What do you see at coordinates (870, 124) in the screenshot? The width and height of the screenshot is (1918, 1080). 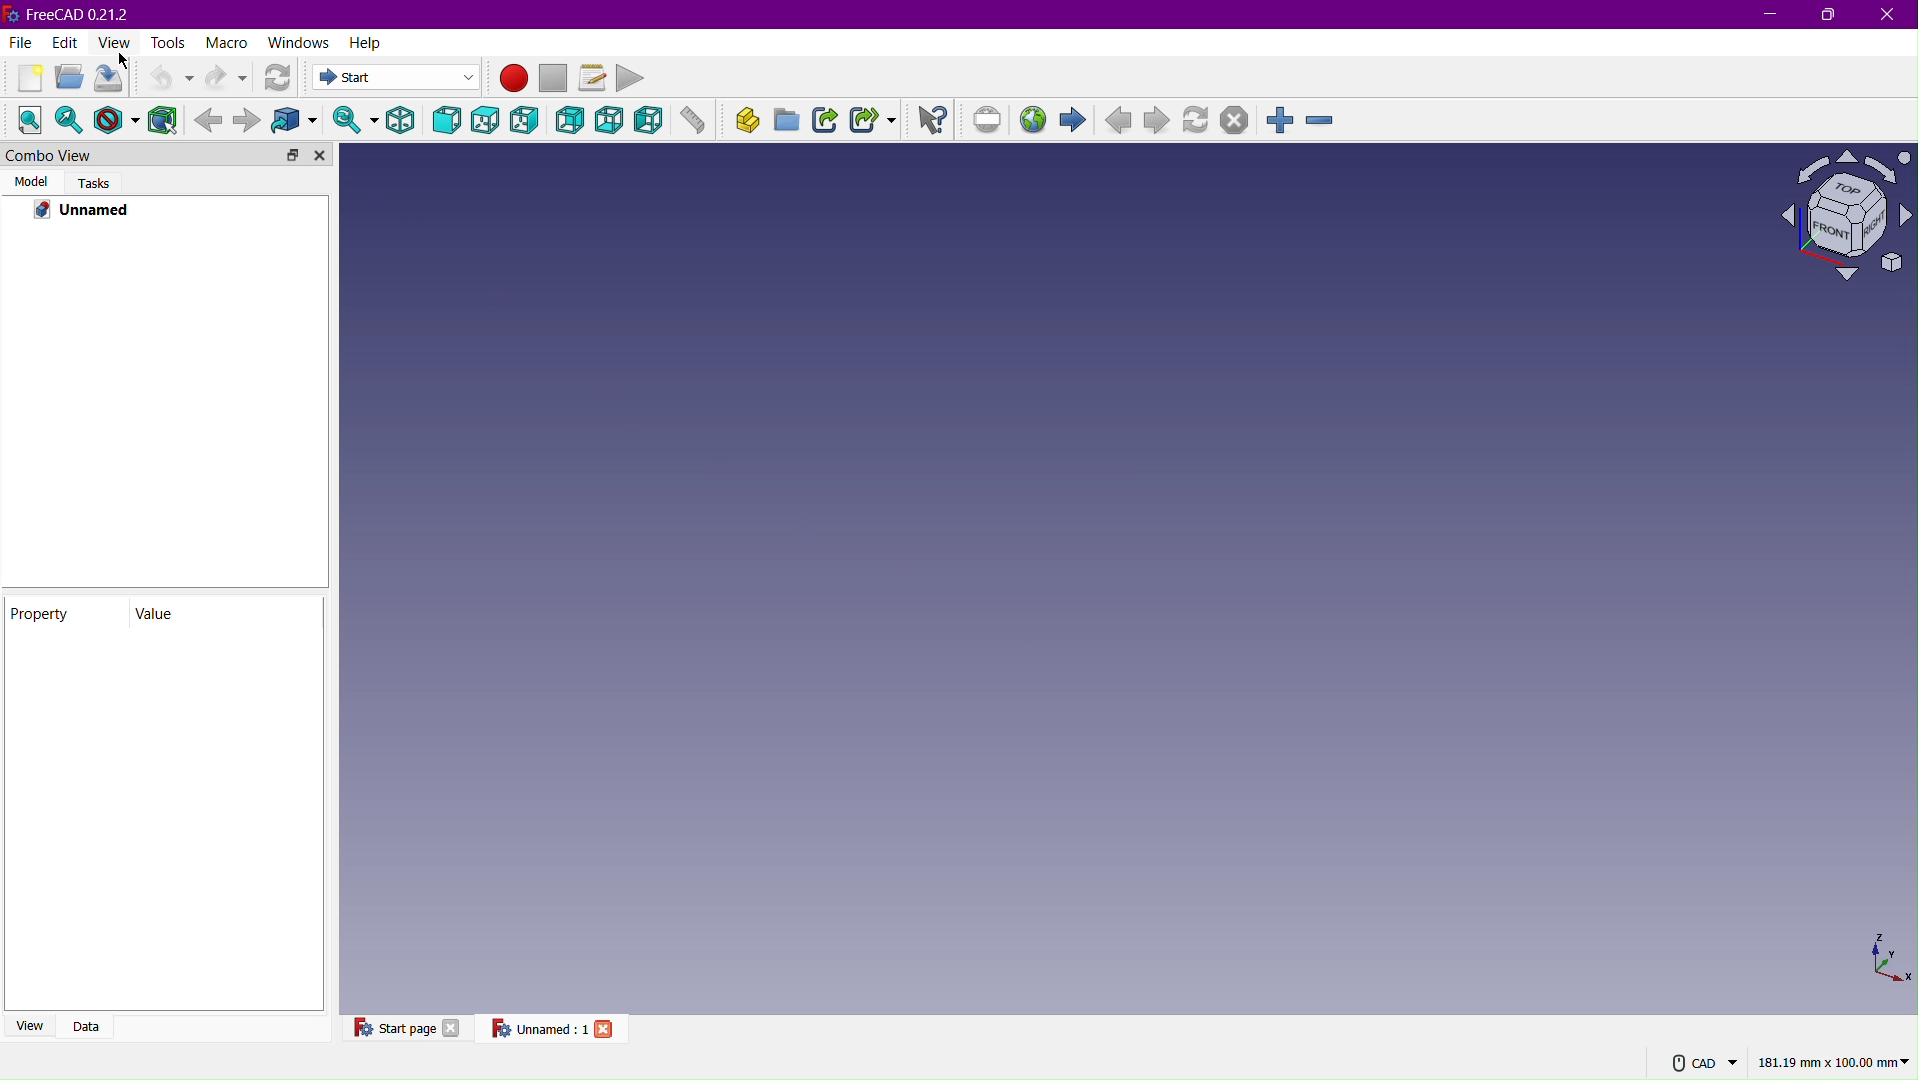 I see `Make Sub-Link` at bounding box center [870, 124].